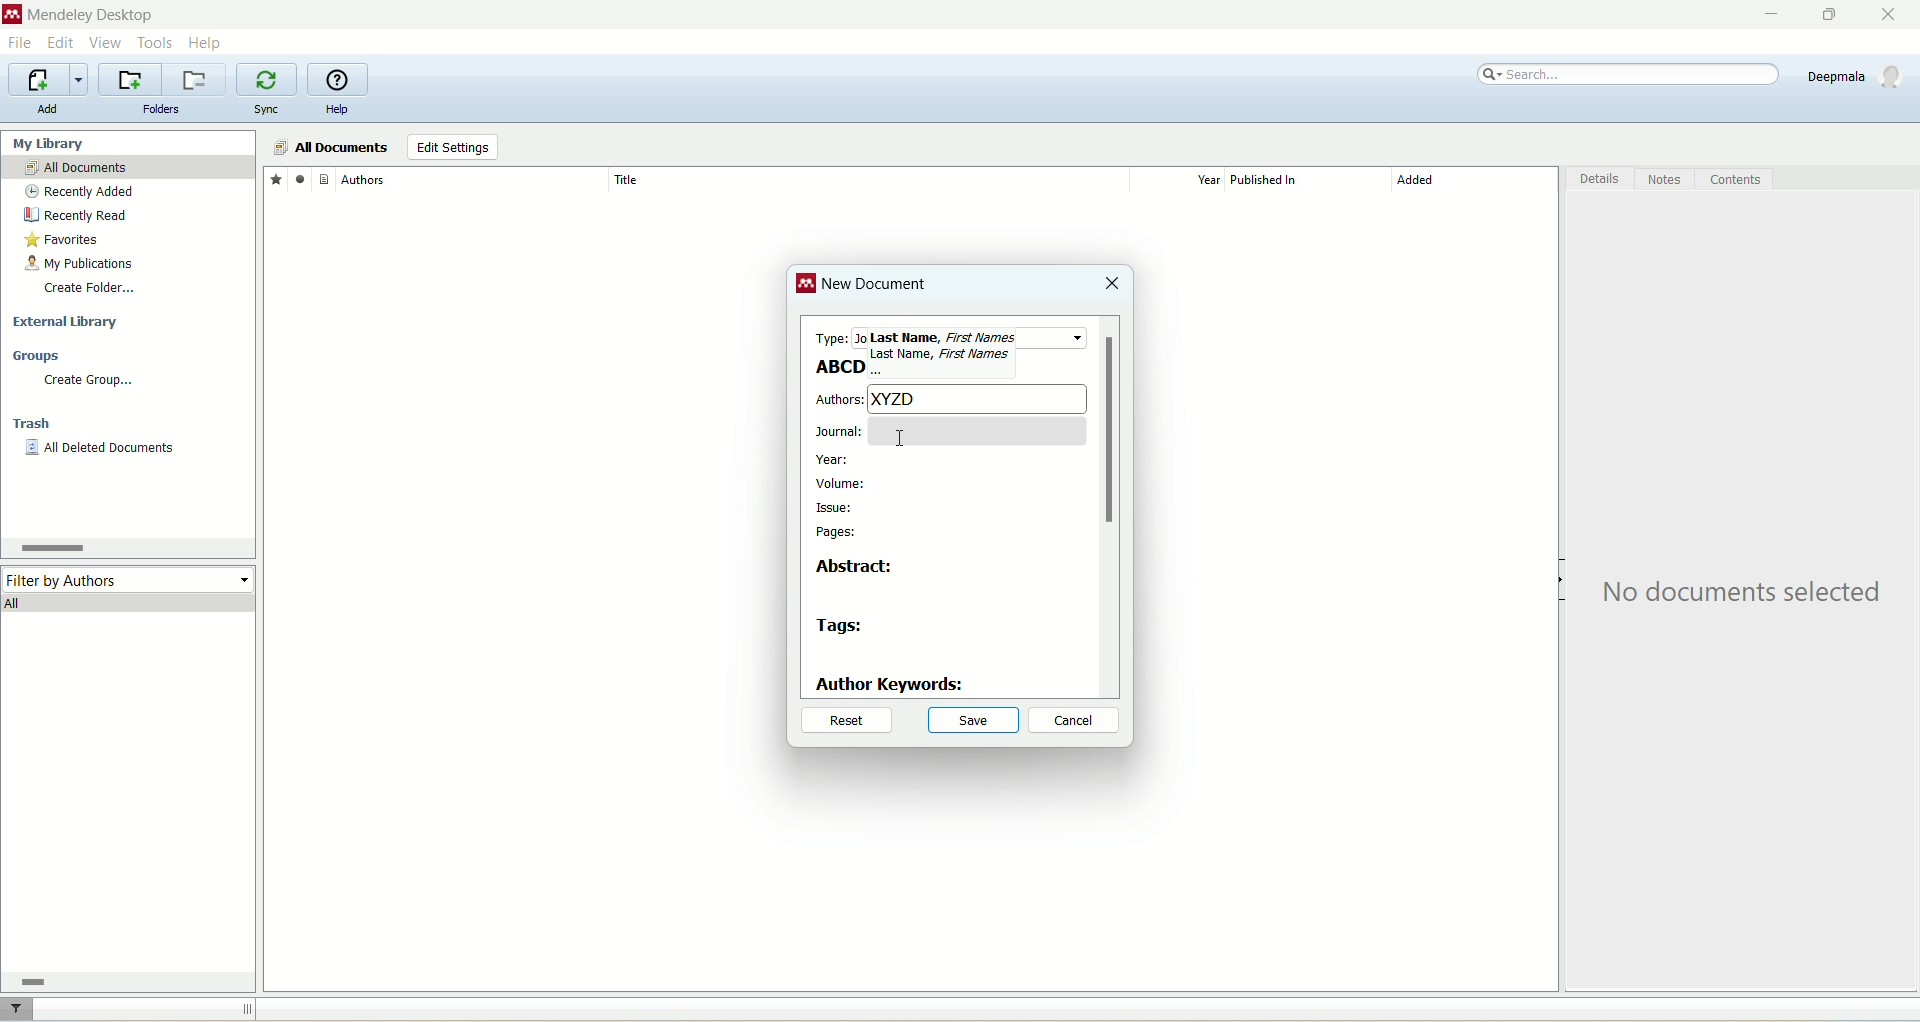 This screenshot has height=1022, width=1920. Describe the element at coordinates (83, 265) in the screenshot. I see `my publication` at that location.